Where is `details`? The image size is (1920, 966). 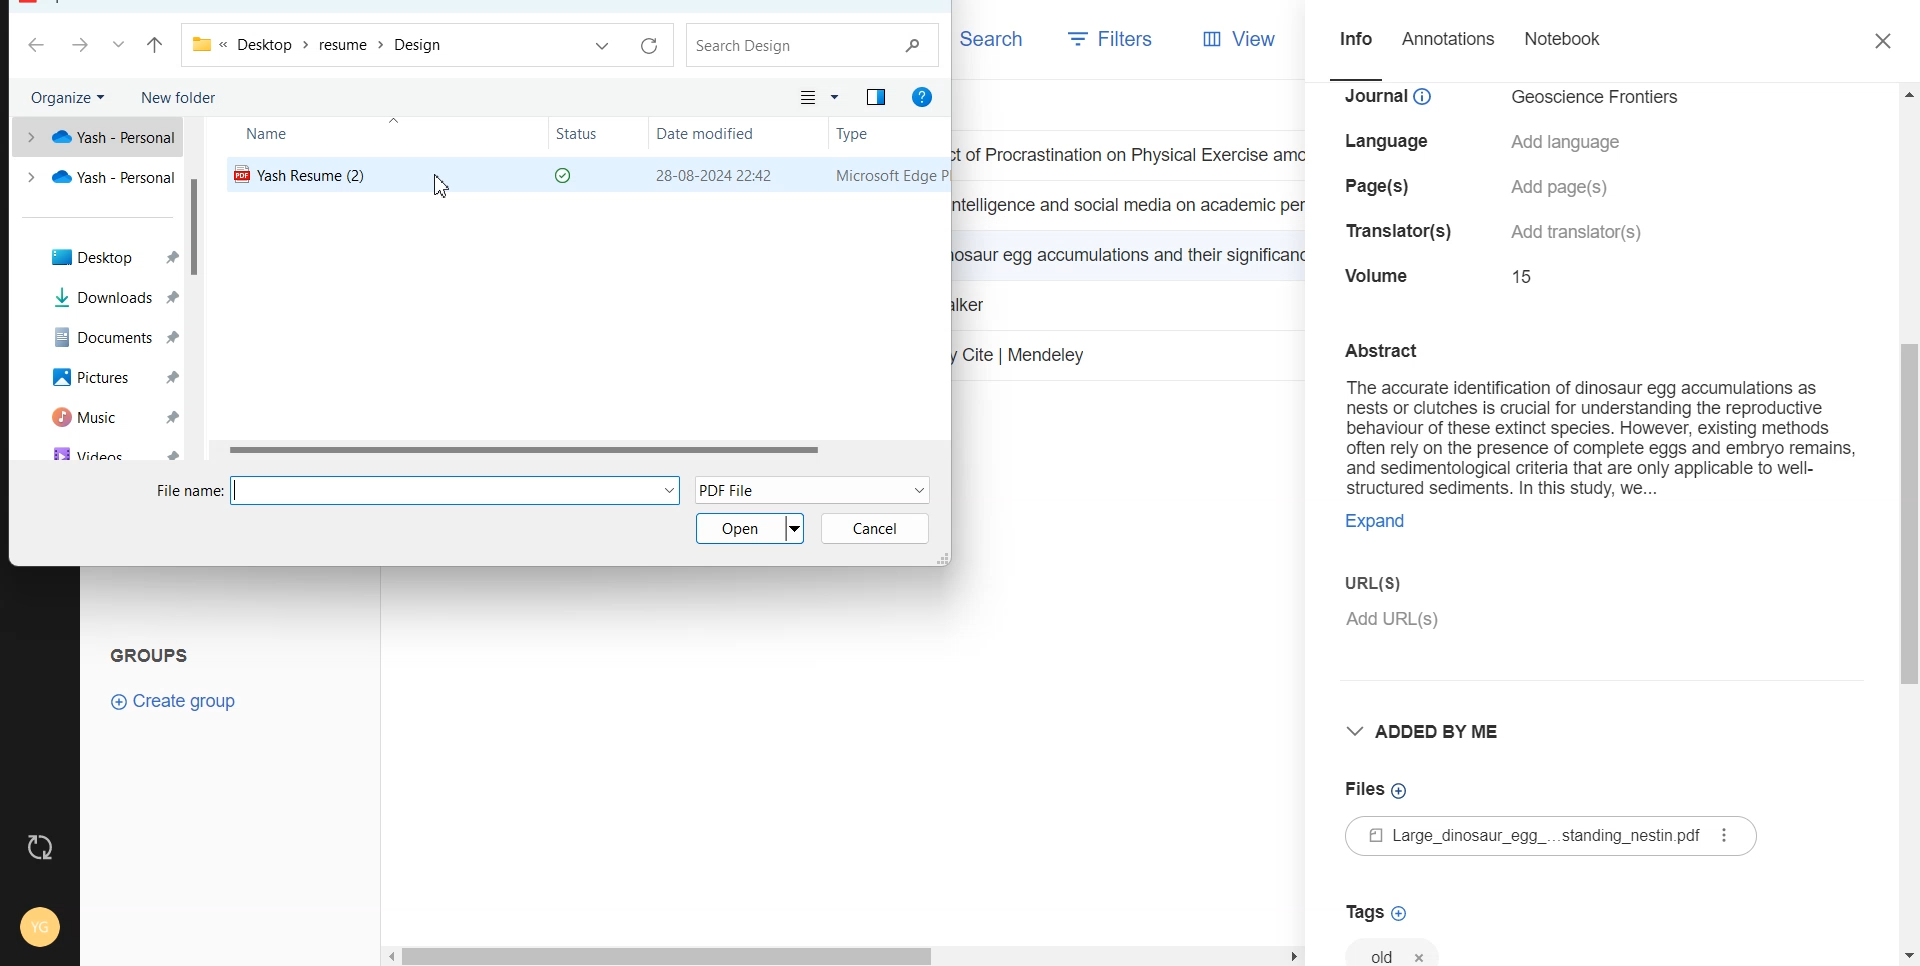 details is located at coordinates (1578, 232).